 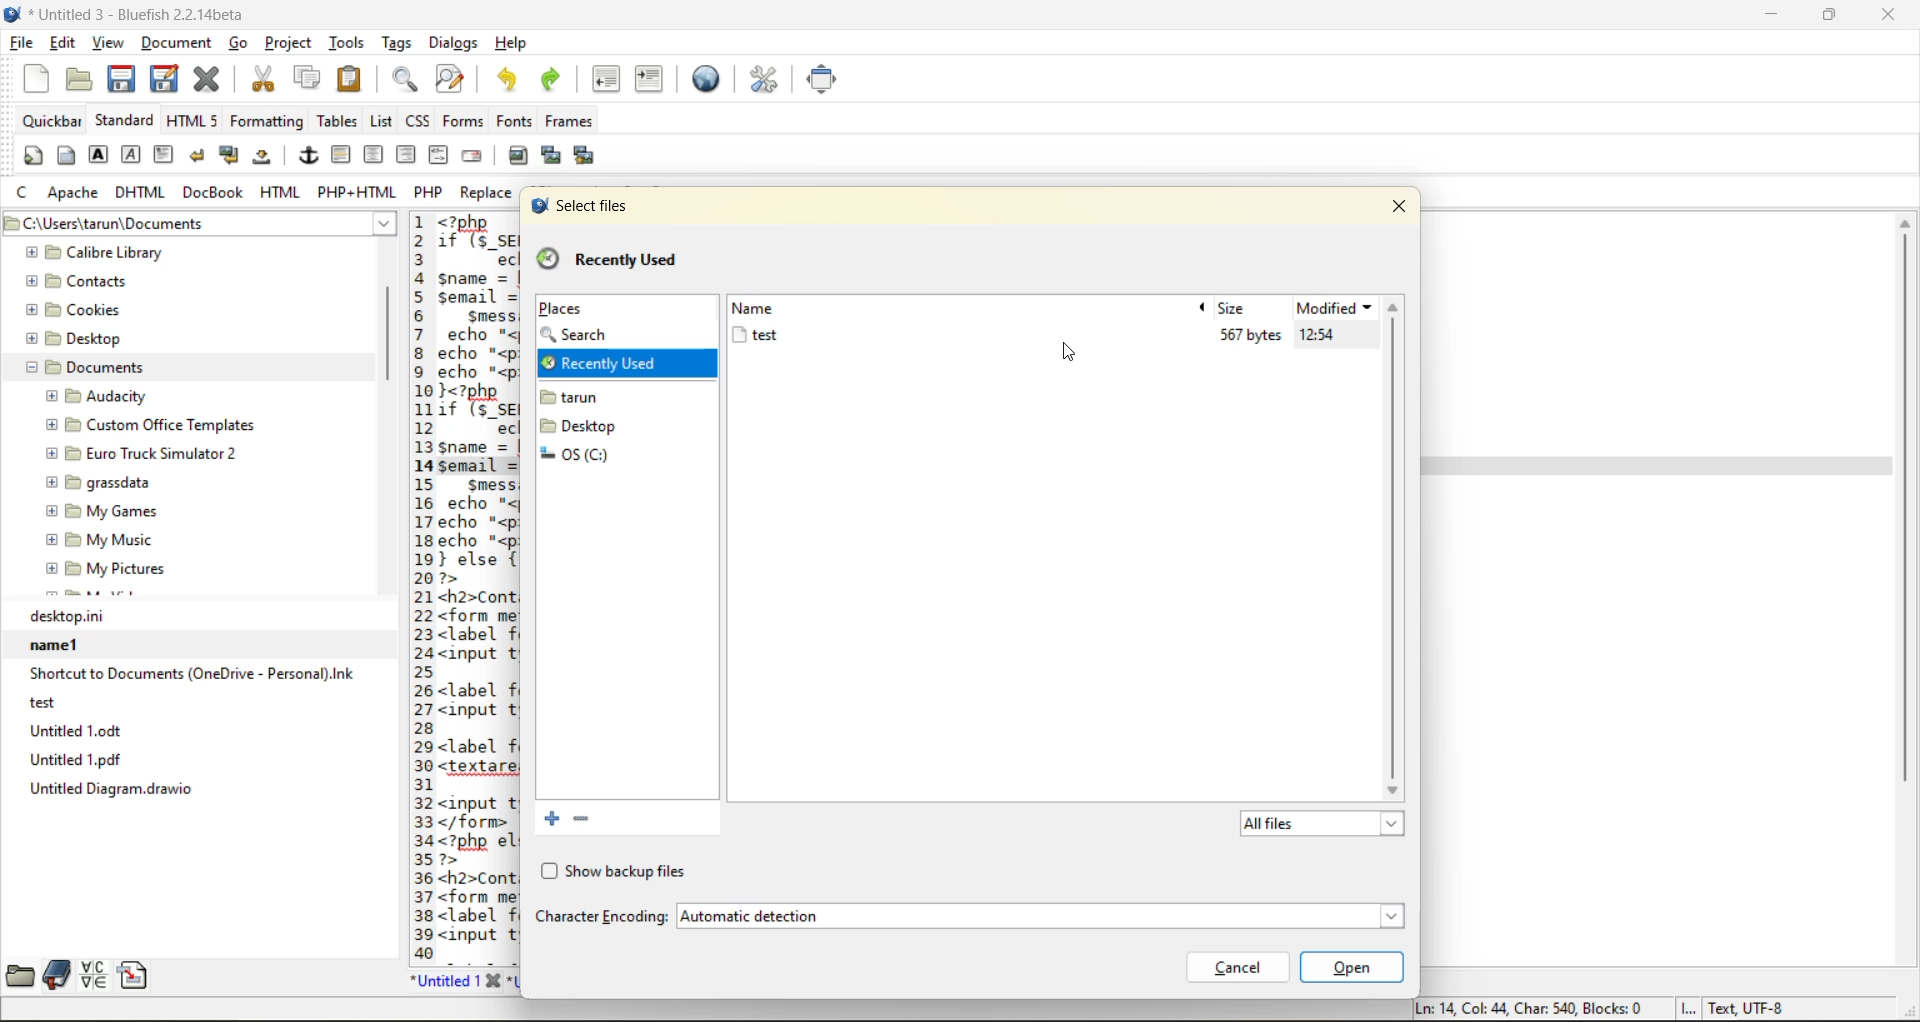 I want to click on Untitled 1.odt, so click(x=199, y=730).